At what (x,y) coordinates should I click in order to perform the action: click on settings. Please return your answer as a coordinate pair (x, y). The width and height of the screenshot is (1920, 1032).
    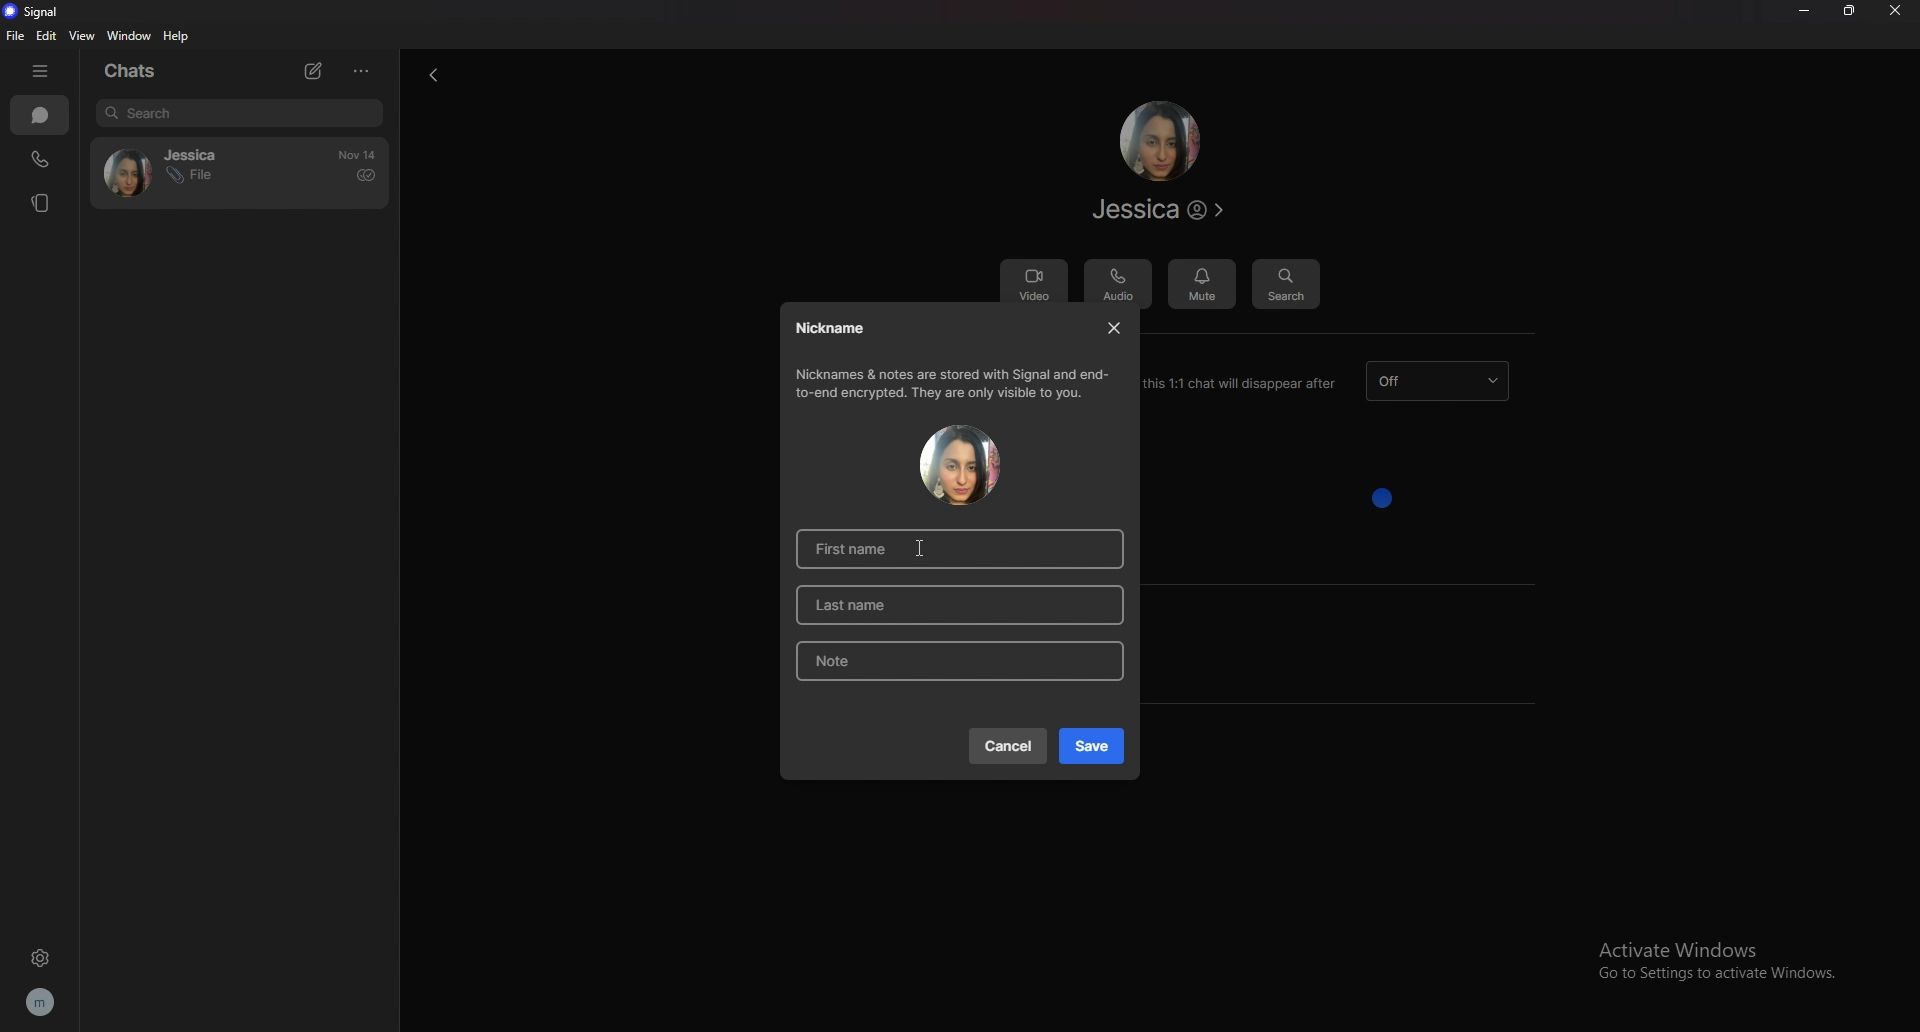
    Looking at the image, I should click on (43, 955).